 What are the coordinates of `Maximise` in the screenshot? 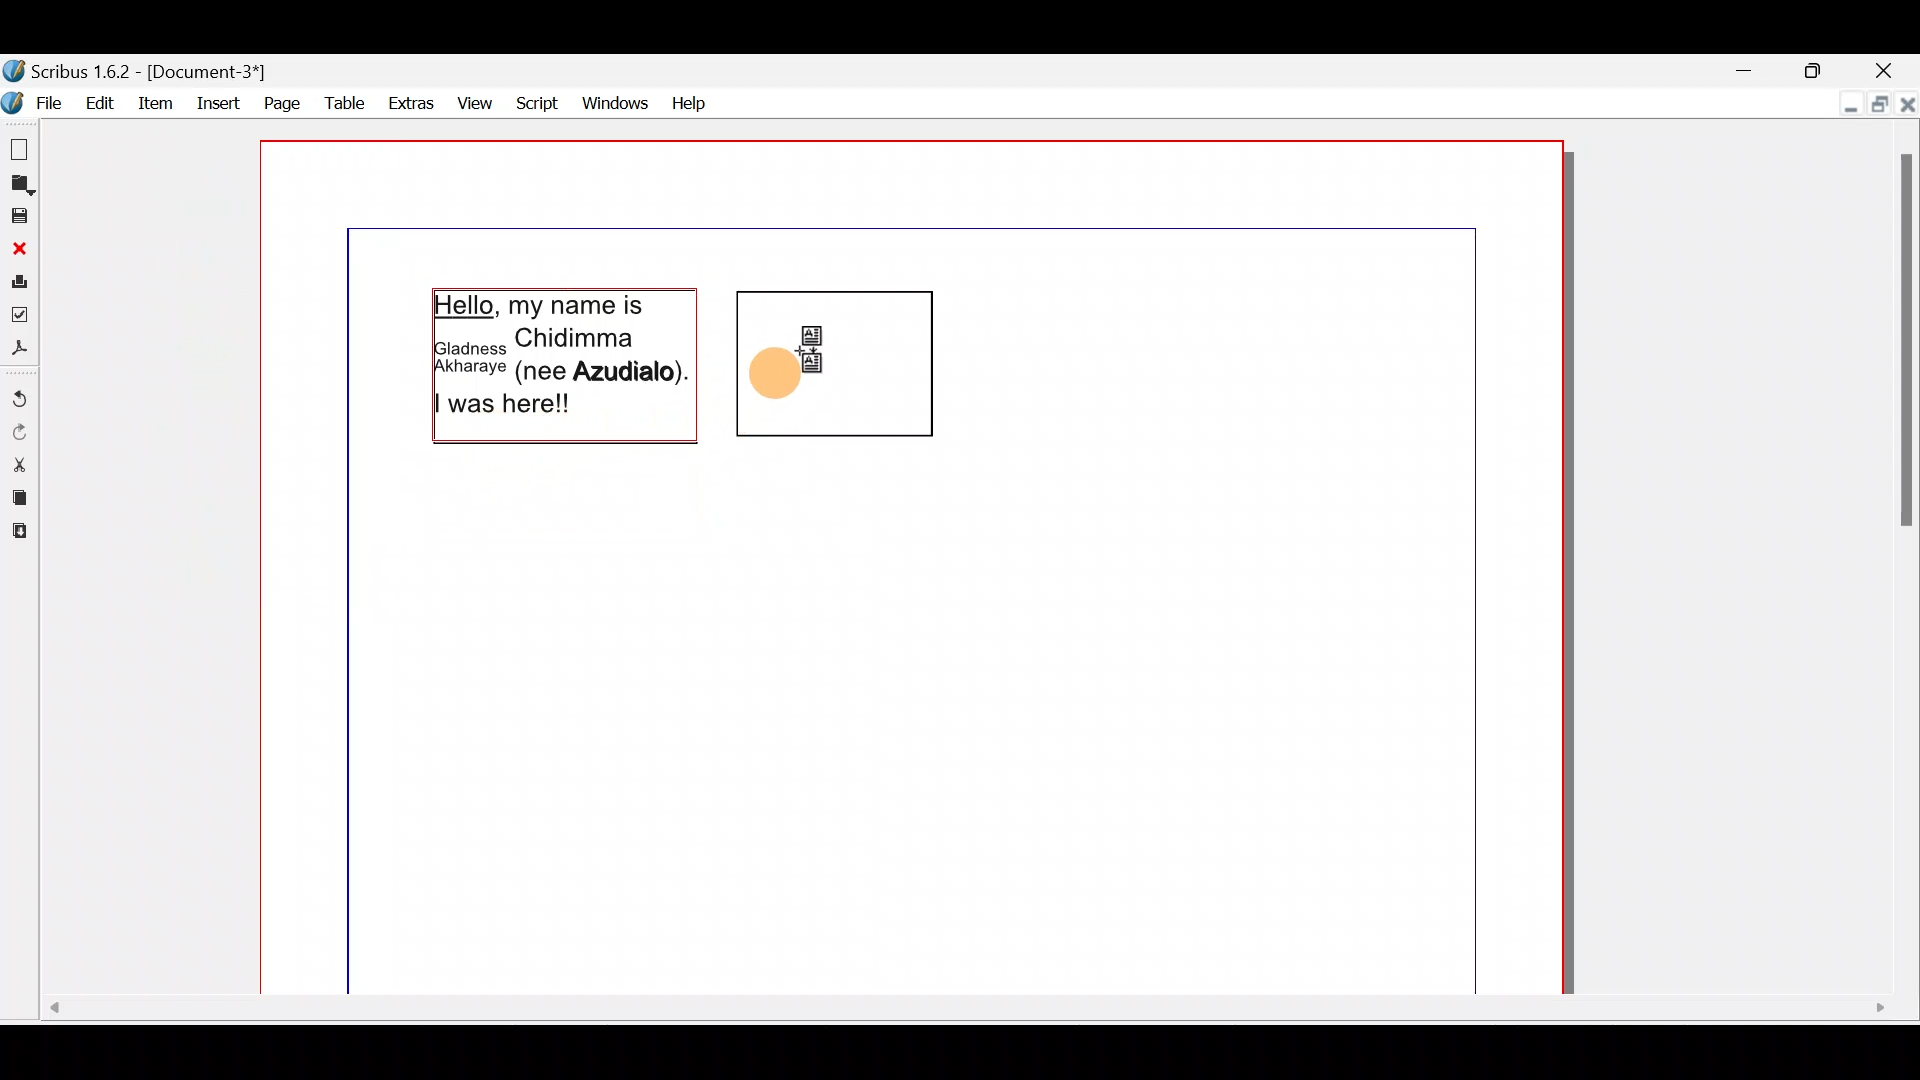 It's located at (1817, 67).